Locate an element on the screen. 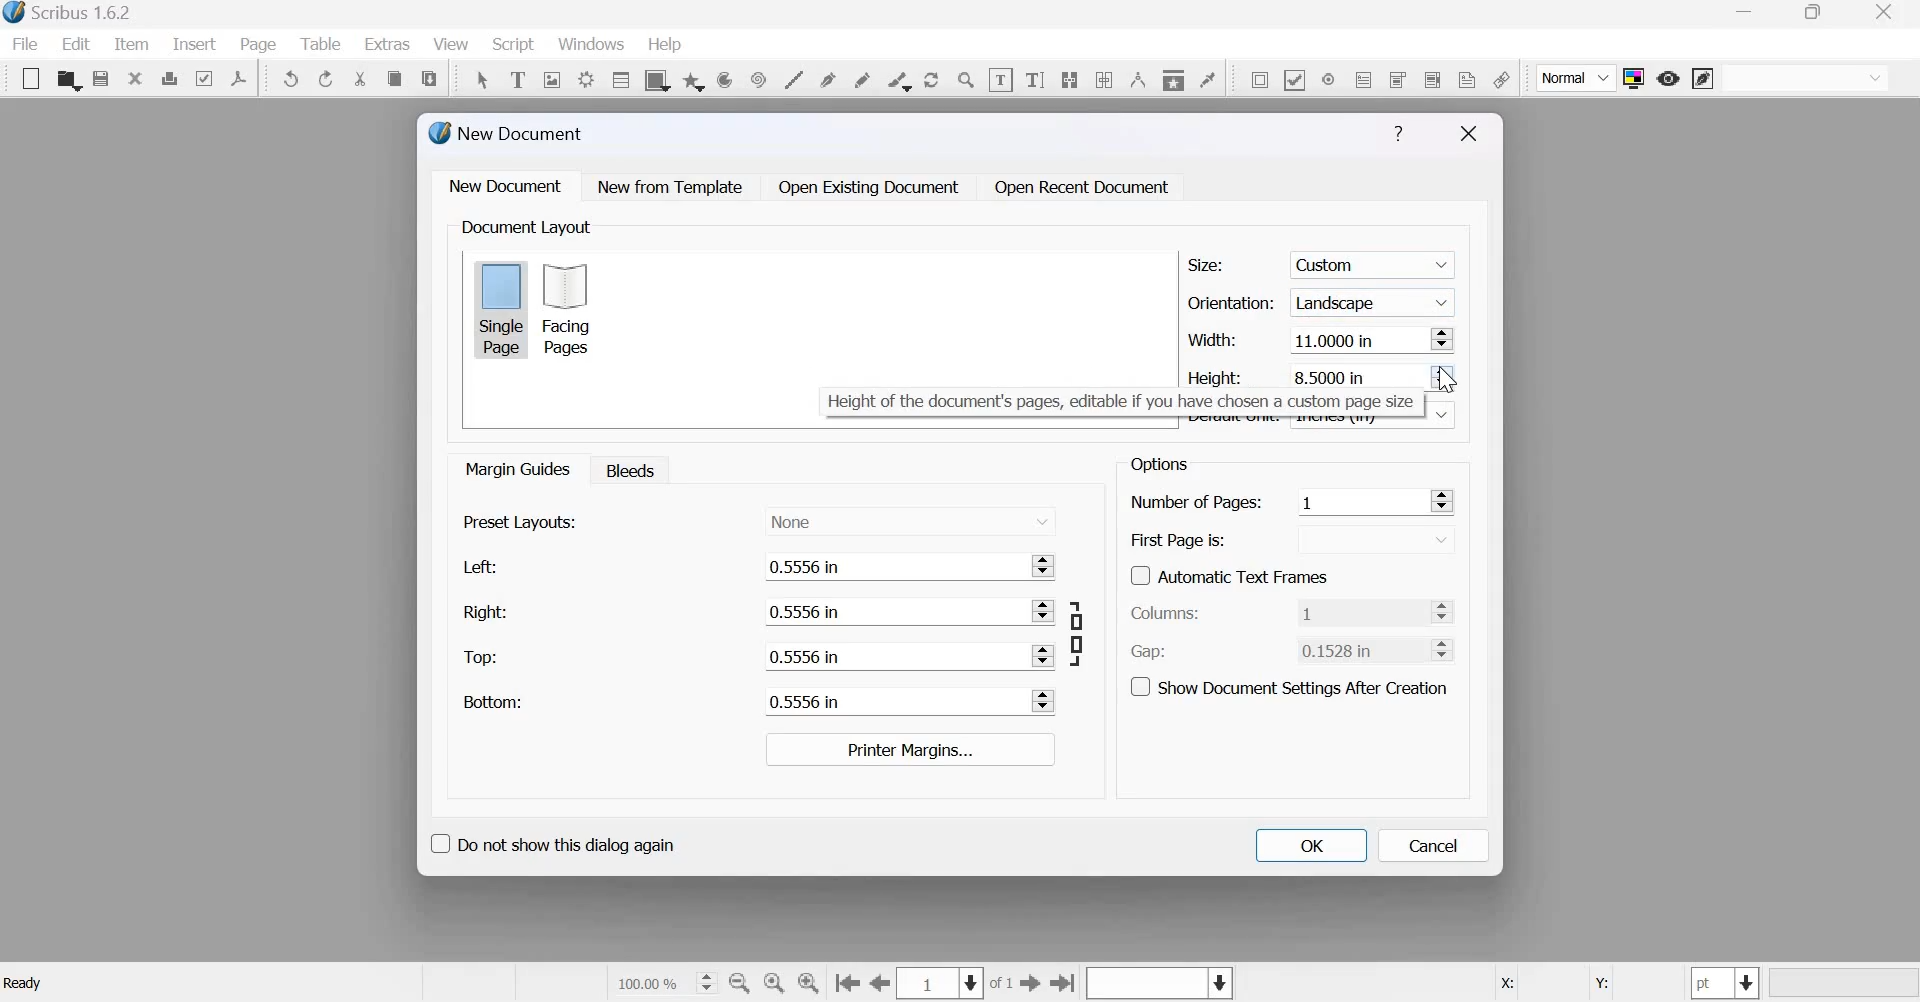  Cancel is located at coordinates (1434, 846).